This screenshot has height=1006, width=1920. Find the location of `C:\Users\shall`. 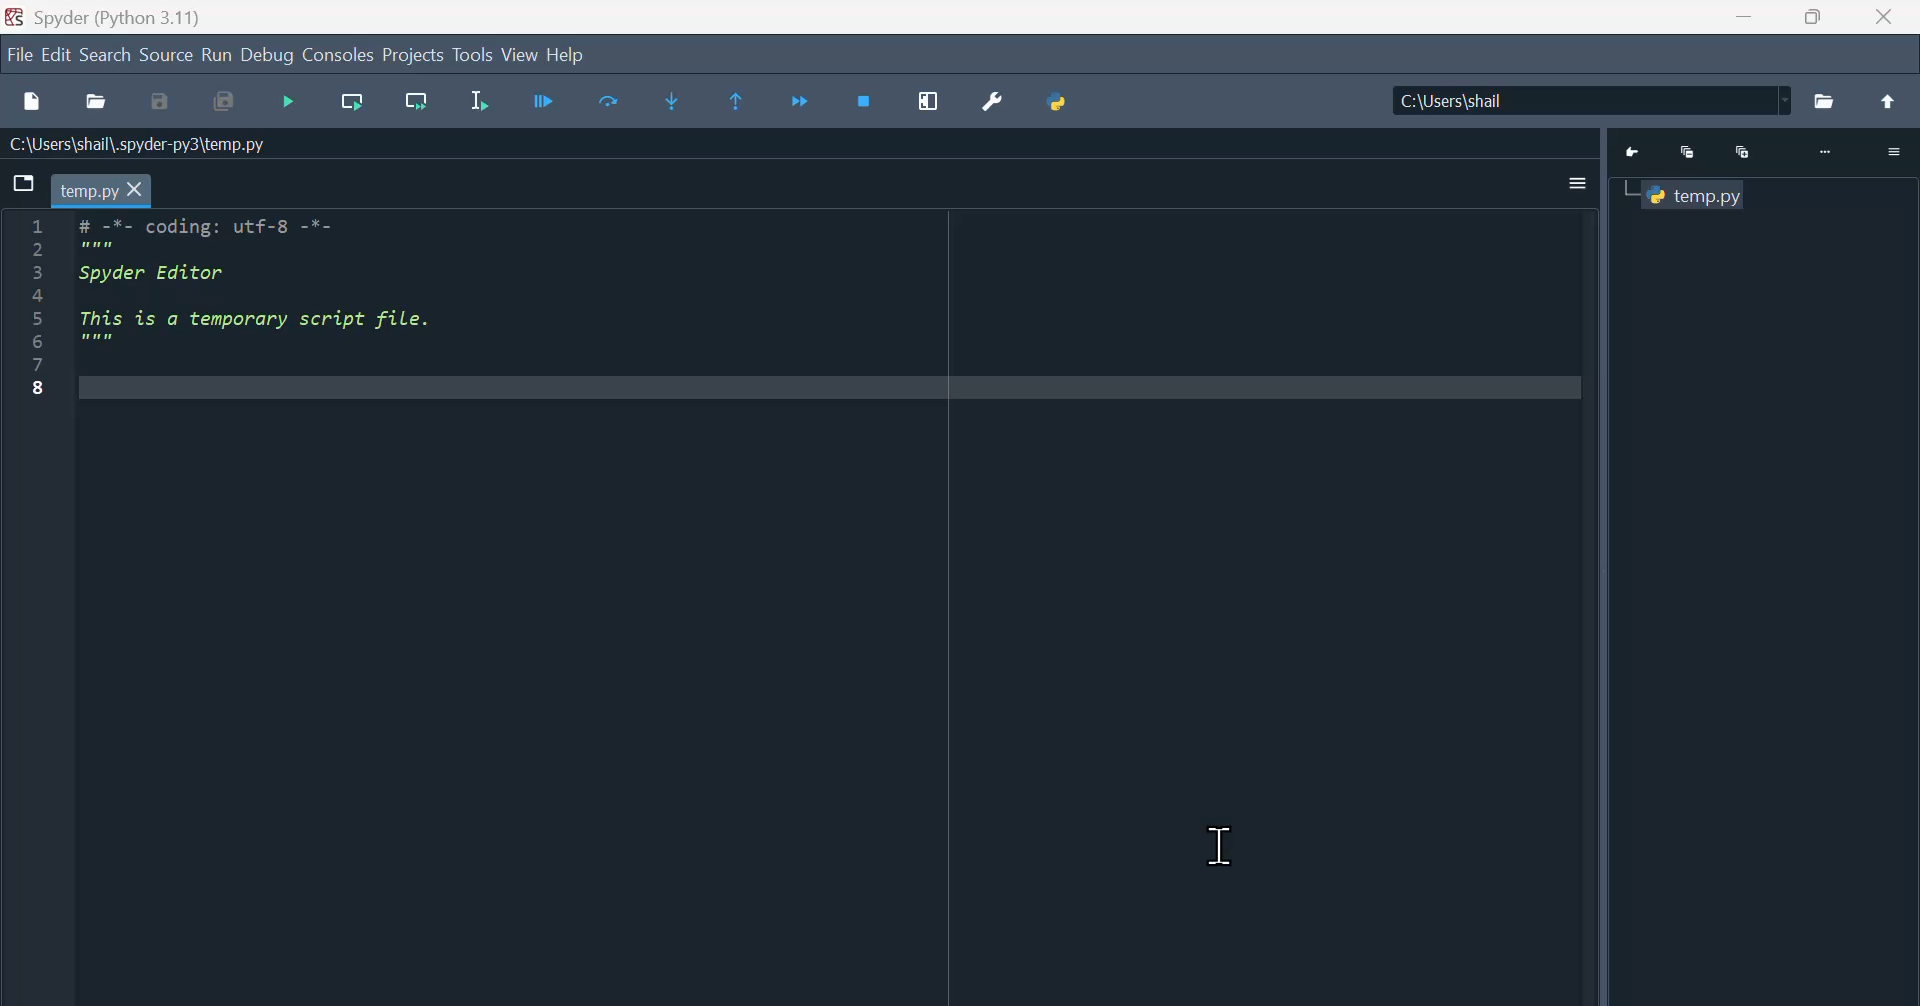

C:\Users\shall is located at coordinates (1588, 100).